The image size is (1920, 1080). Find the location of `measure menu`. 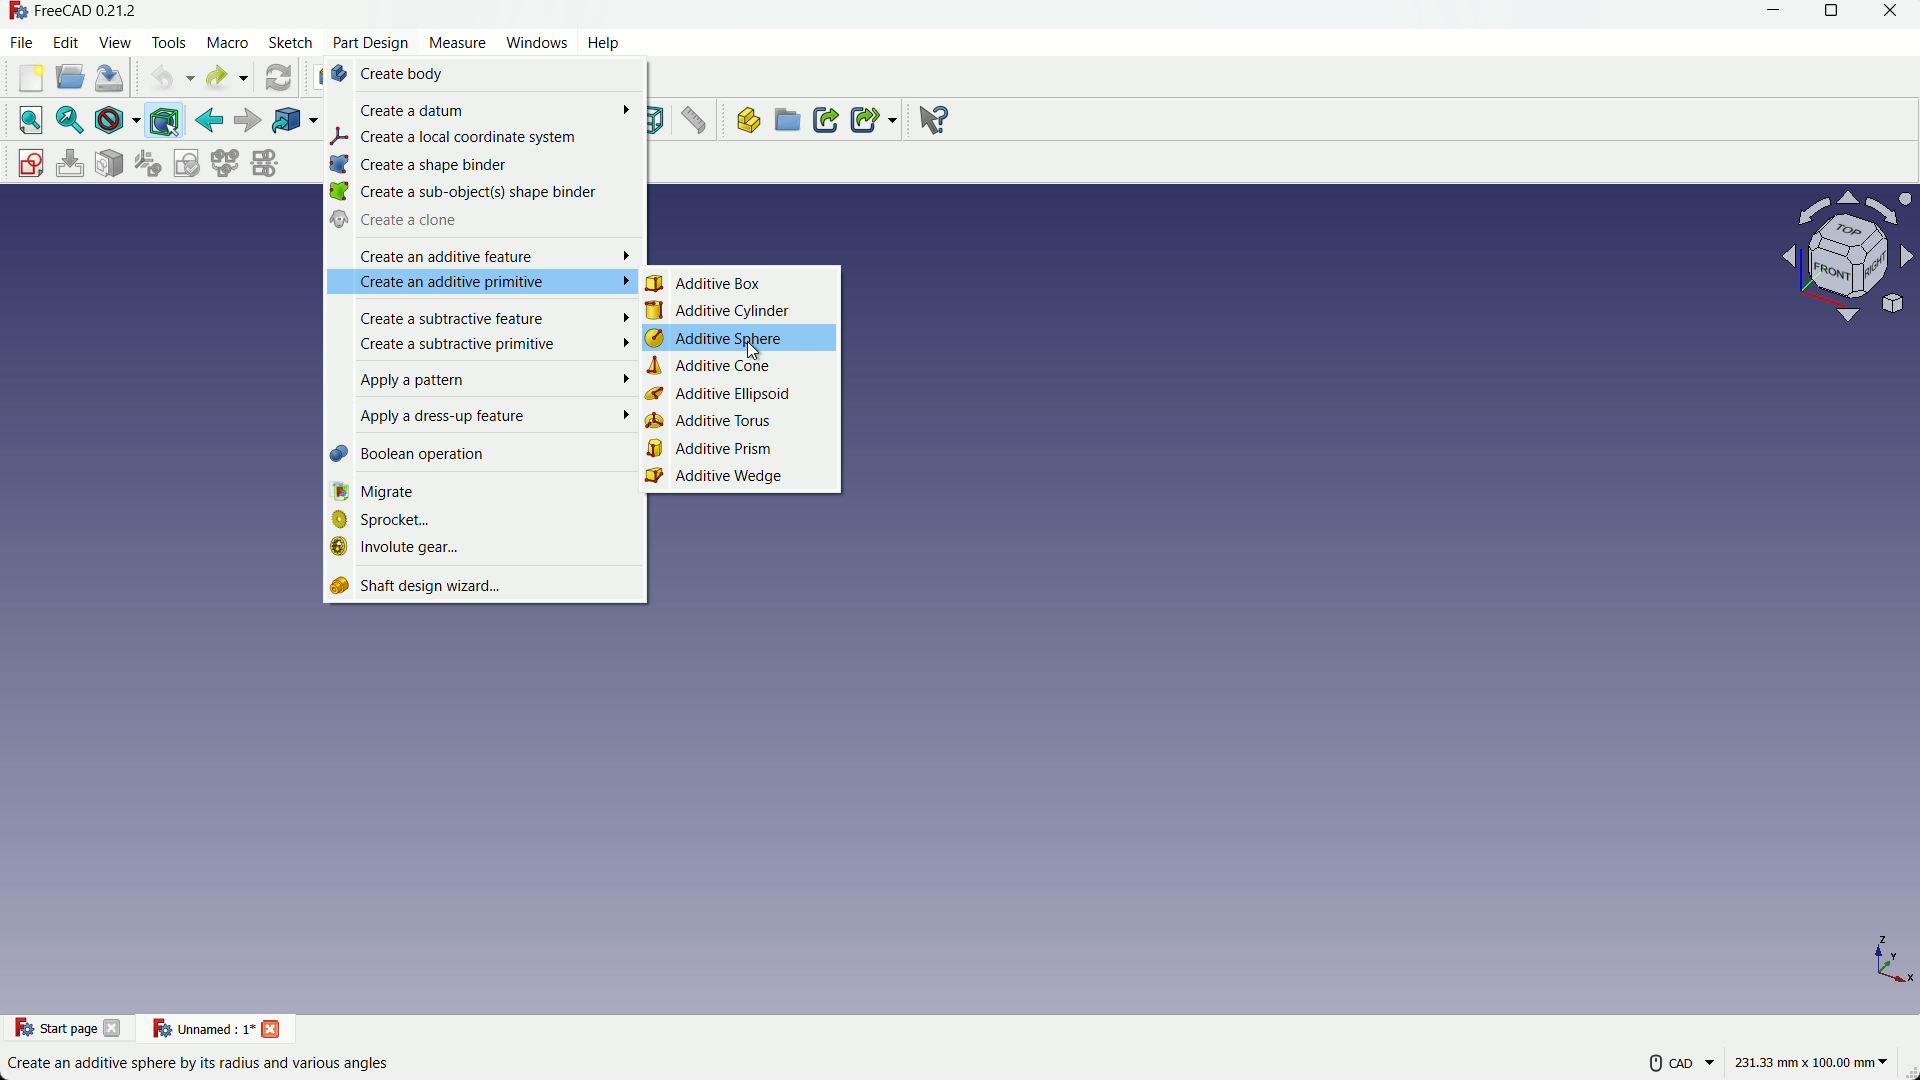

measure menu is located at coordinates (458, 44).